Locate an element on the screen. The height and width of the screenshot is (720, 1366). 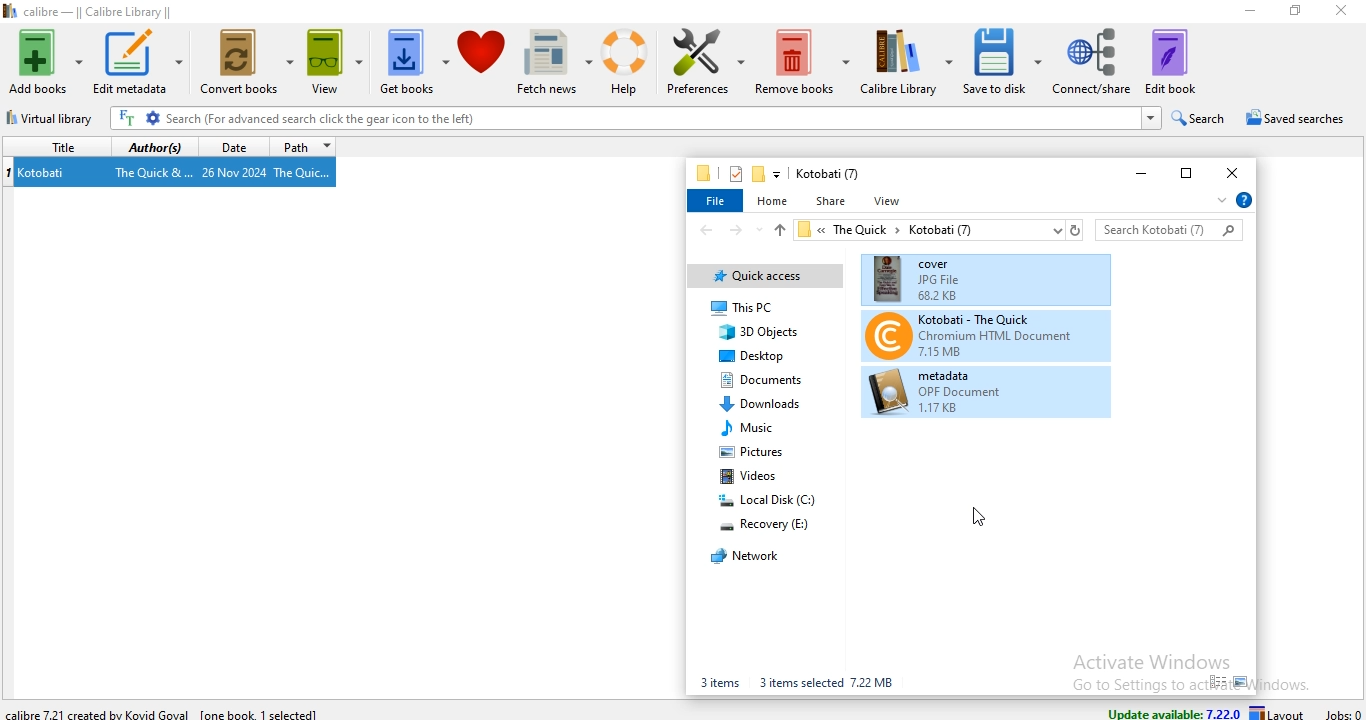
network is located at coordinates (742, 555).